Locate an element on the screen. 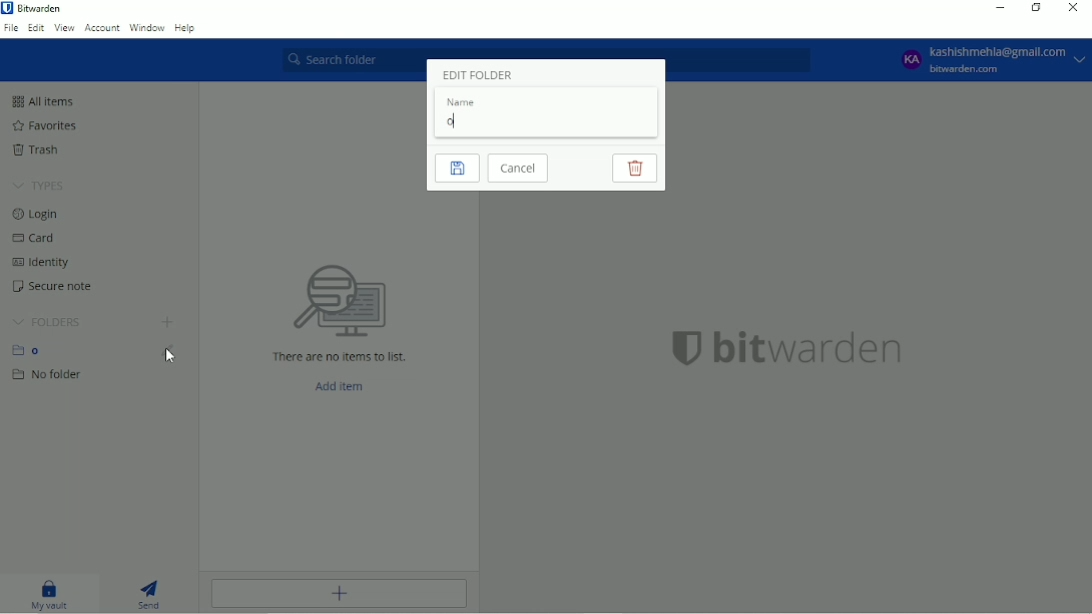  View is located at coordinates (65, 28).